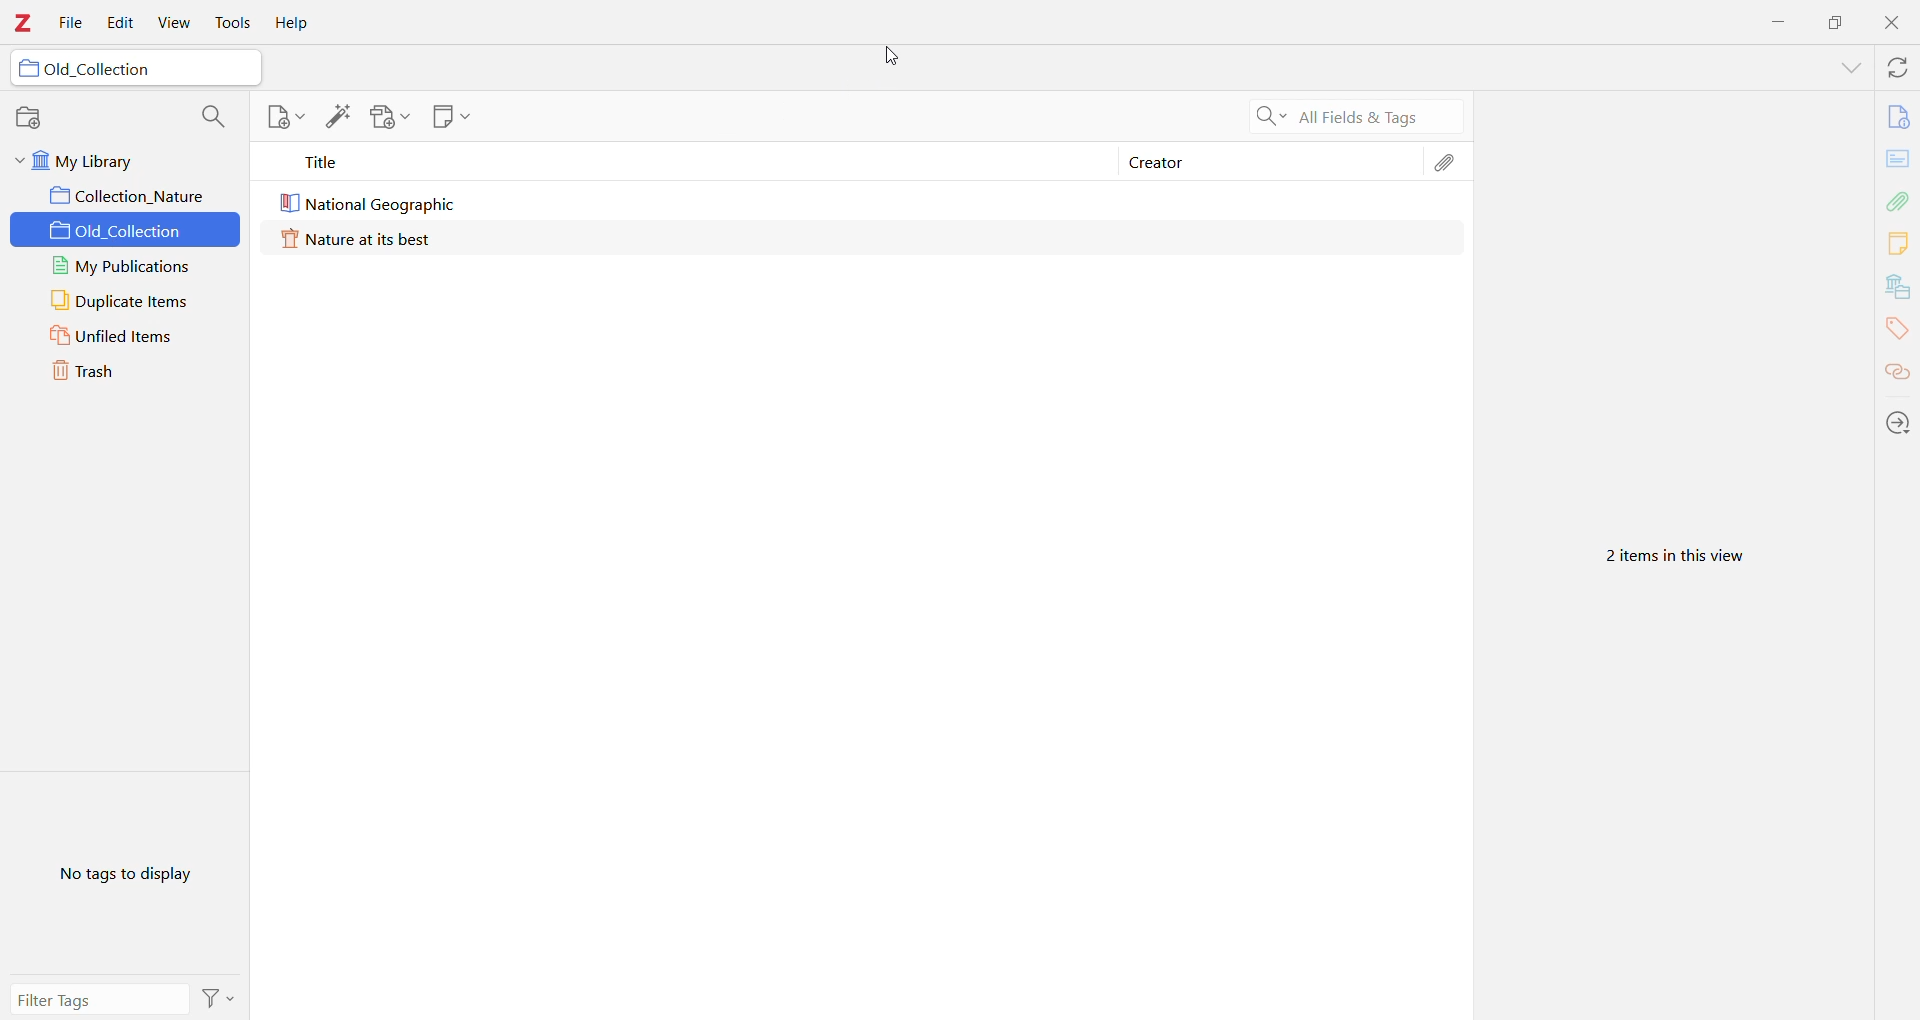 The width and height of the screenshot is (1920, 1020). Describe the element at coordinates (1836, 22) in the screenshot. I see `Restore Down` at that location.